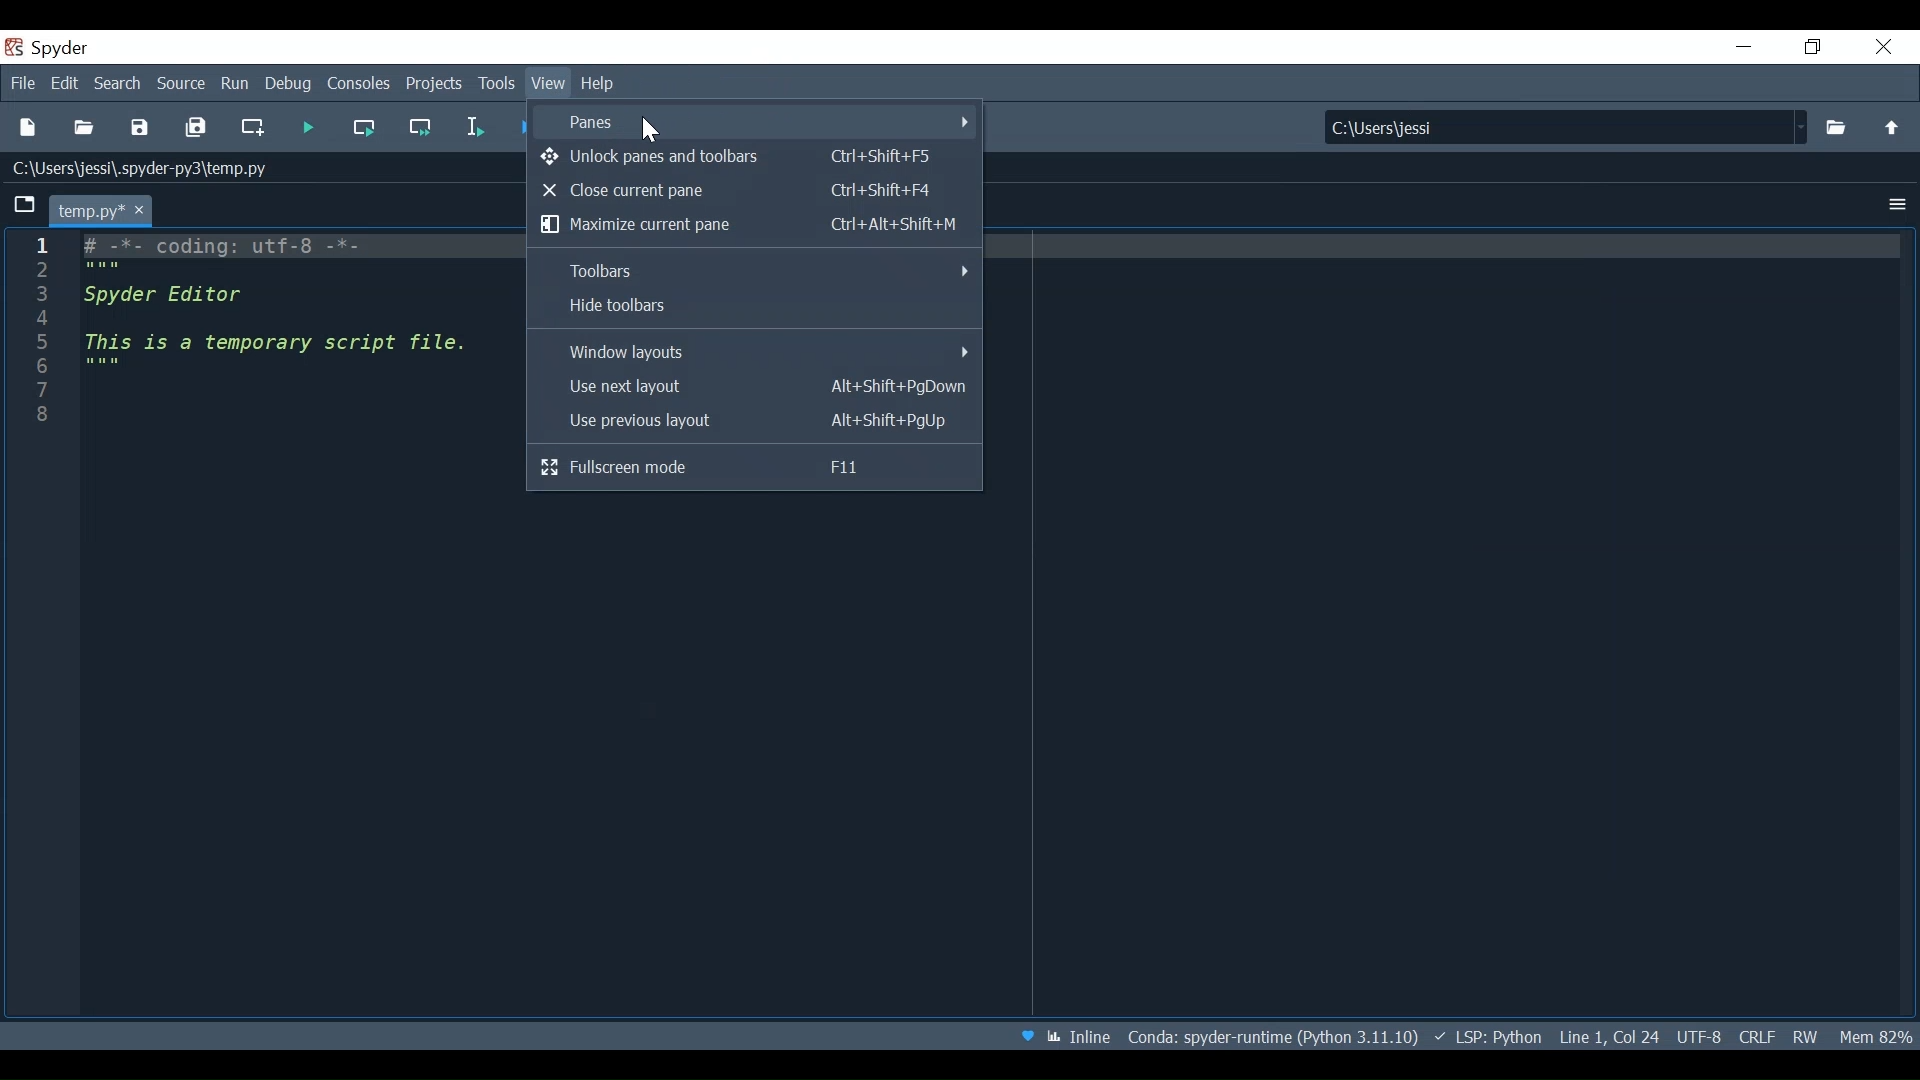 The height and width of the screenshot is (1080, 1920). Describe the element at coordinates (307, 129) in the screenshot. I see `Run` at that location.